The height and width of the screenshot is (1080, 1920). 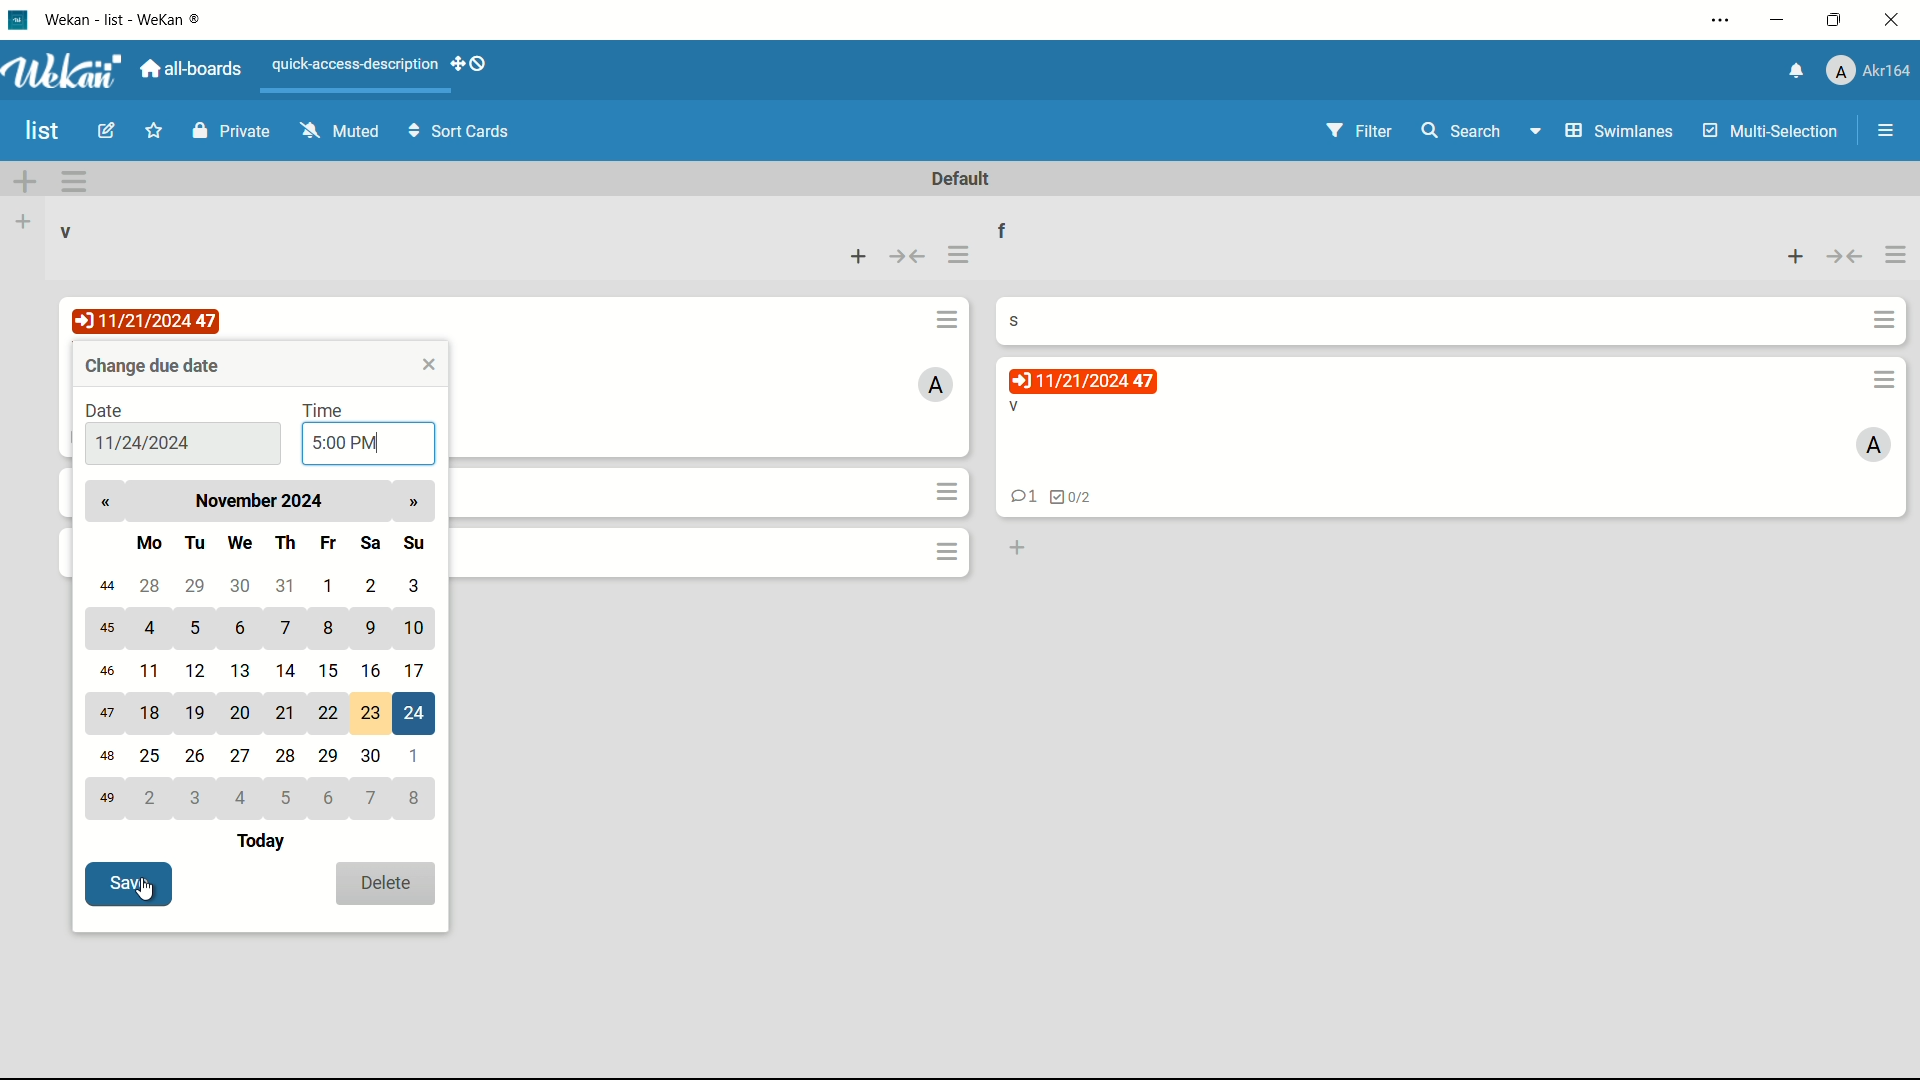 What do you see at coordinates (1015, 549) in the screenshot?
I see `add card to bottom of list` at bounding box center [1015, 549].